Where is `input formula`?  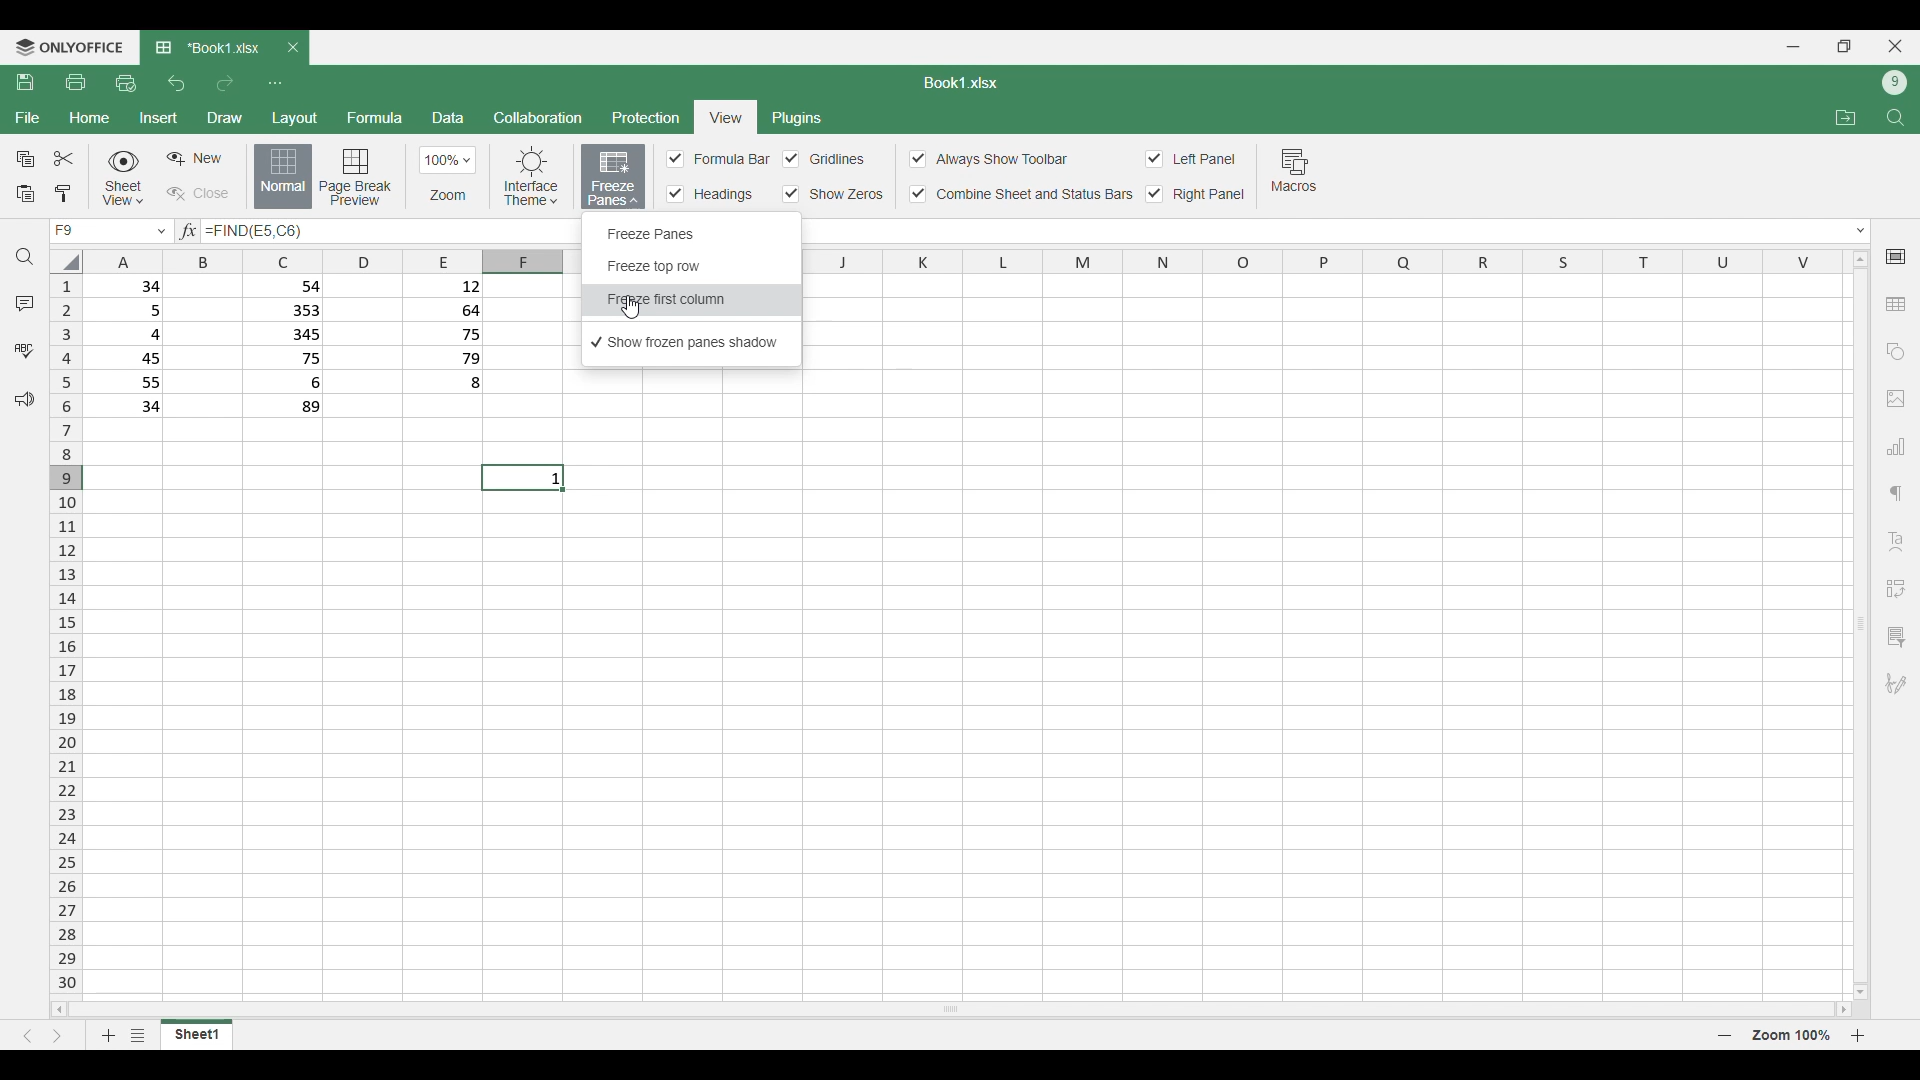 input formula is located at coordinates (192, 233).